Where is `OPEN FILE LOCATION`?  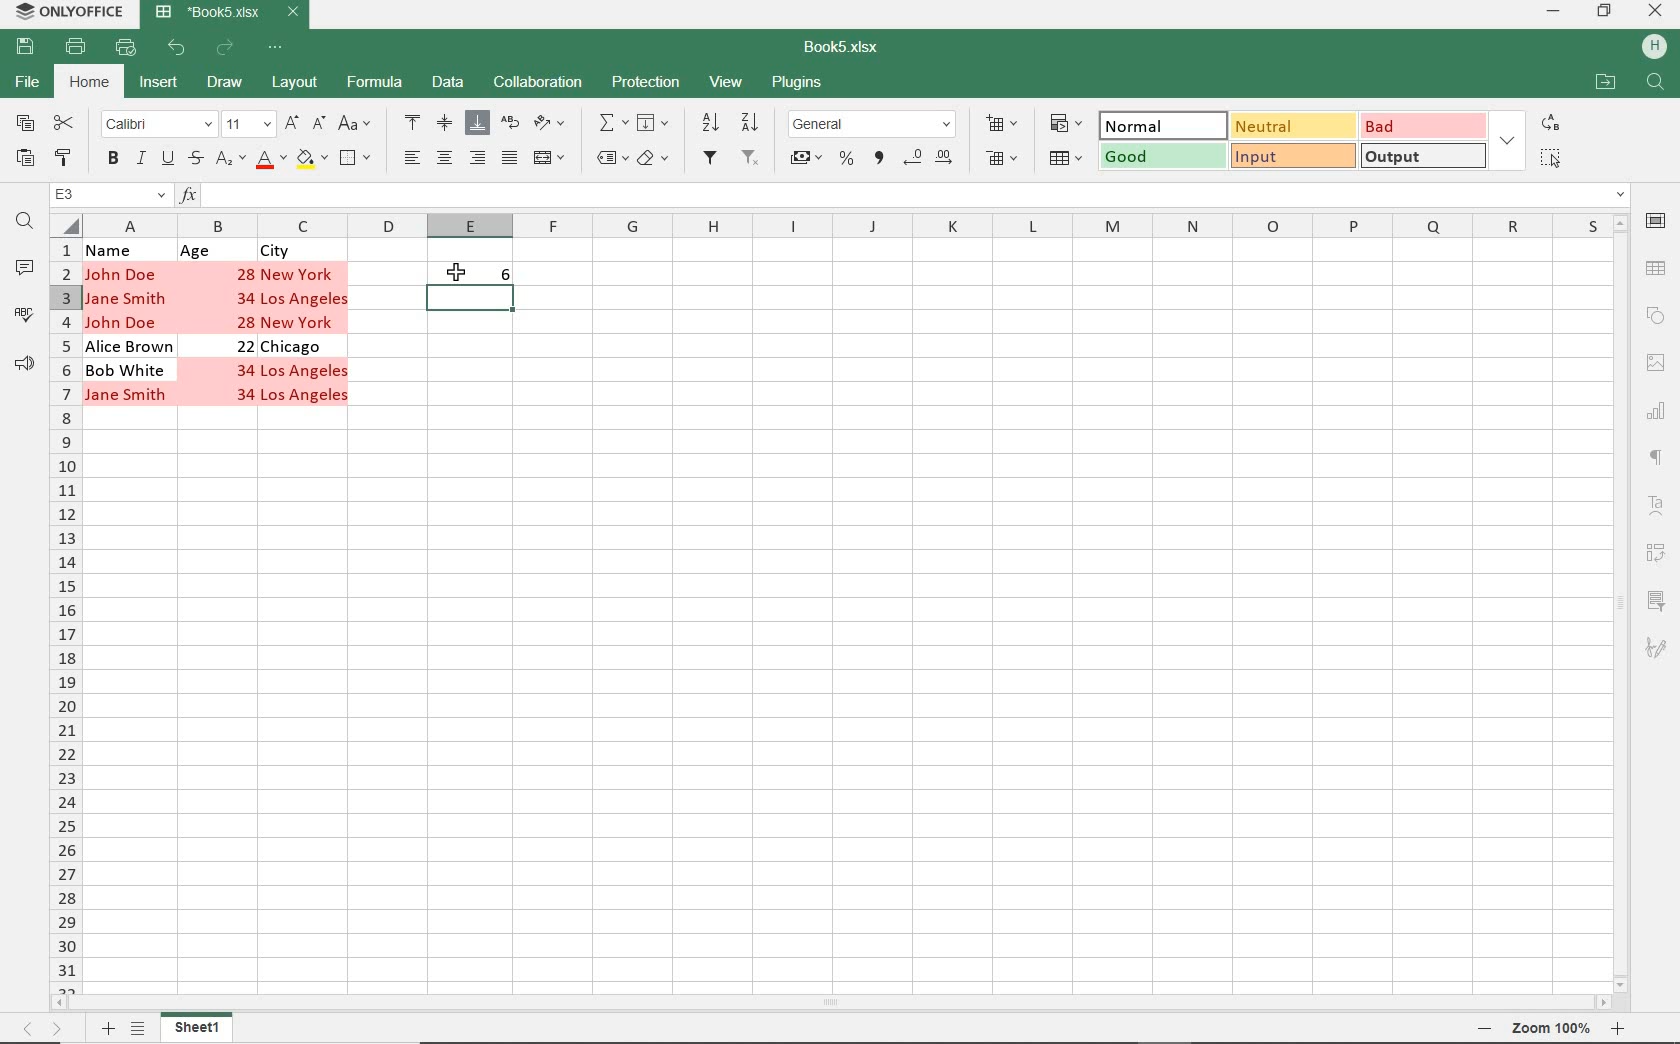 OPEN FILE LOCATION is located at coordinates (1607, 83).